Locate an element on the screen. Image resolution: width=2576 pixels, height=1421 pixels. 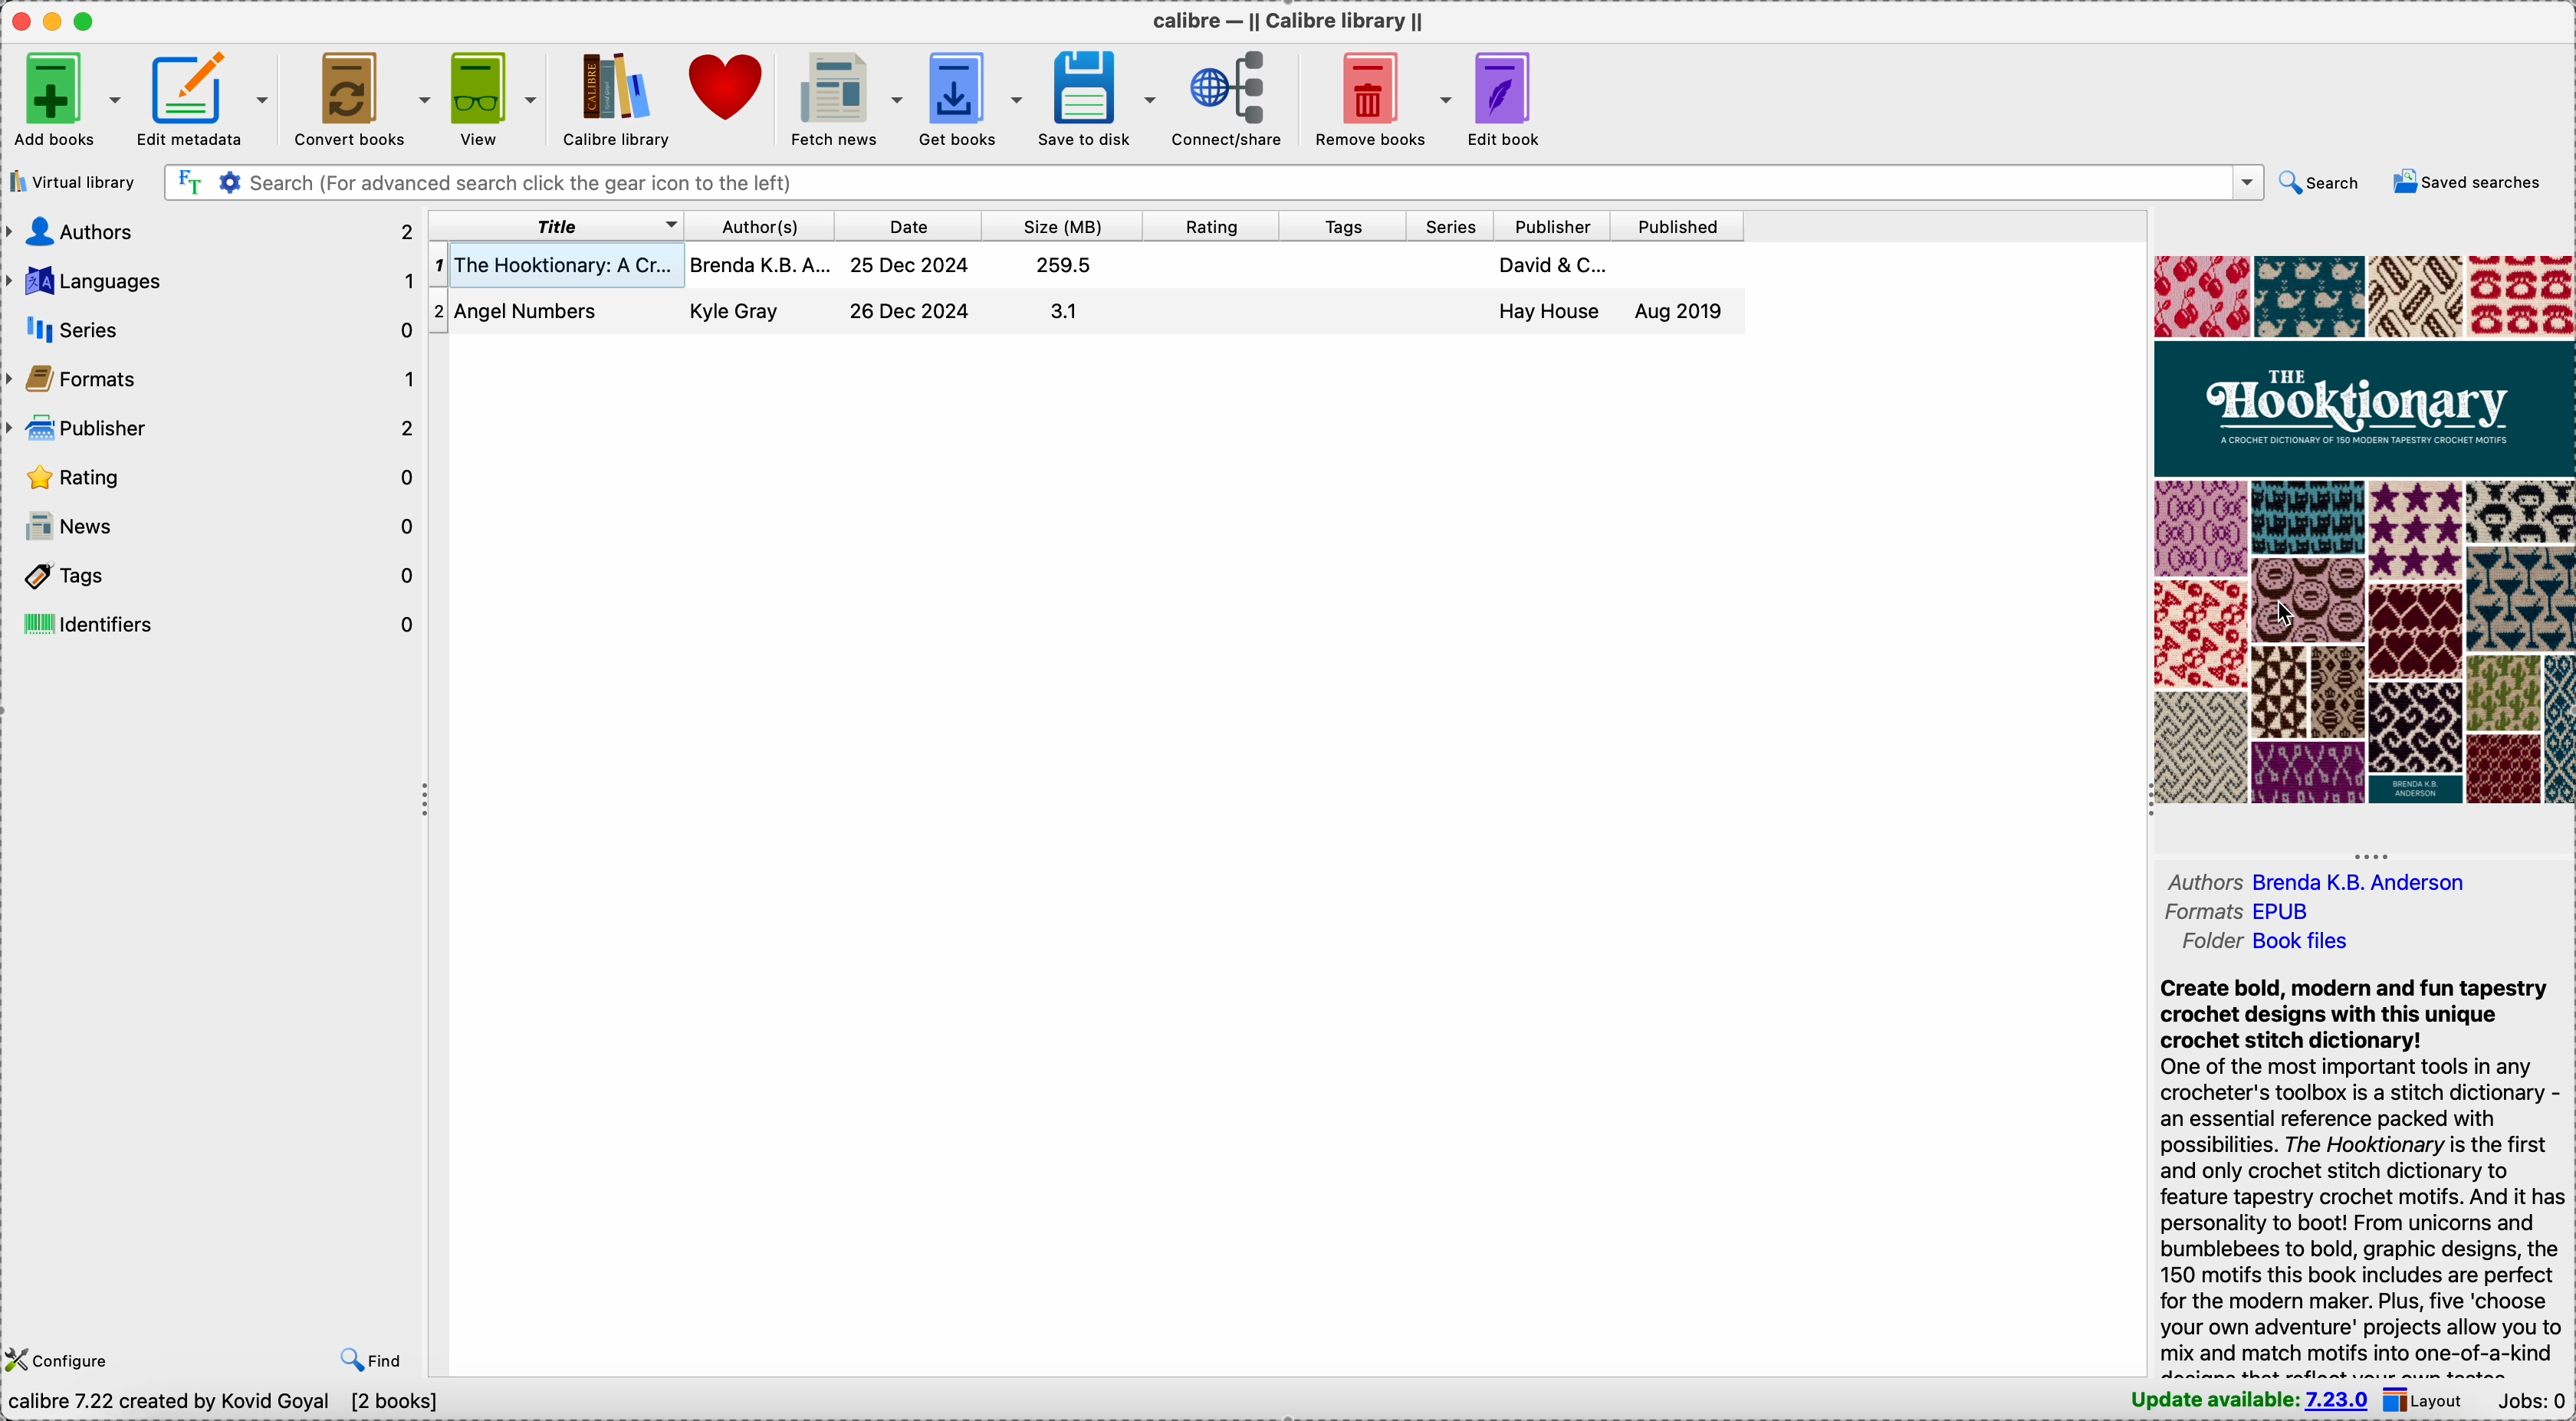
synopsis is located at coordinates (2362, 1175).